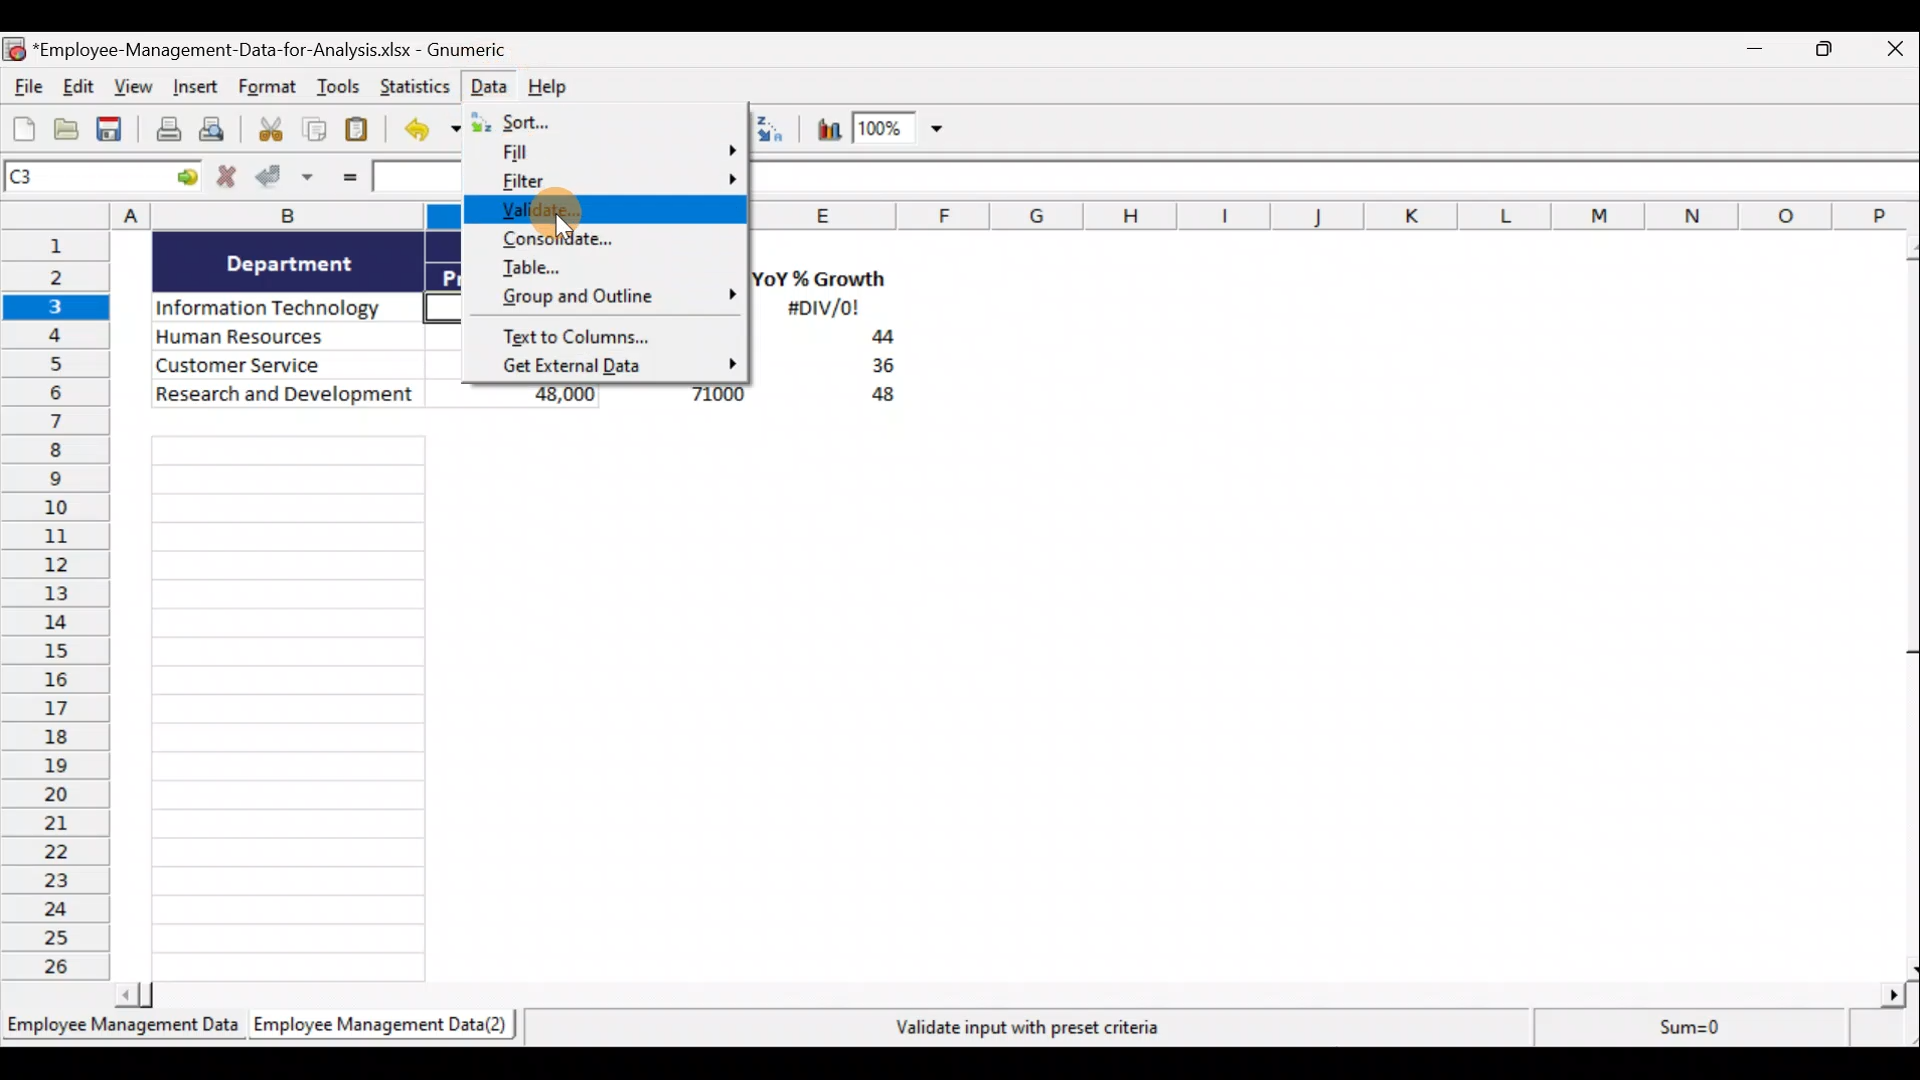 The image size is (1920, 1080). What do you see at coordinates (269, 130) in the screenshot?
I see `Cut selection` at bounding box center [269, 130].